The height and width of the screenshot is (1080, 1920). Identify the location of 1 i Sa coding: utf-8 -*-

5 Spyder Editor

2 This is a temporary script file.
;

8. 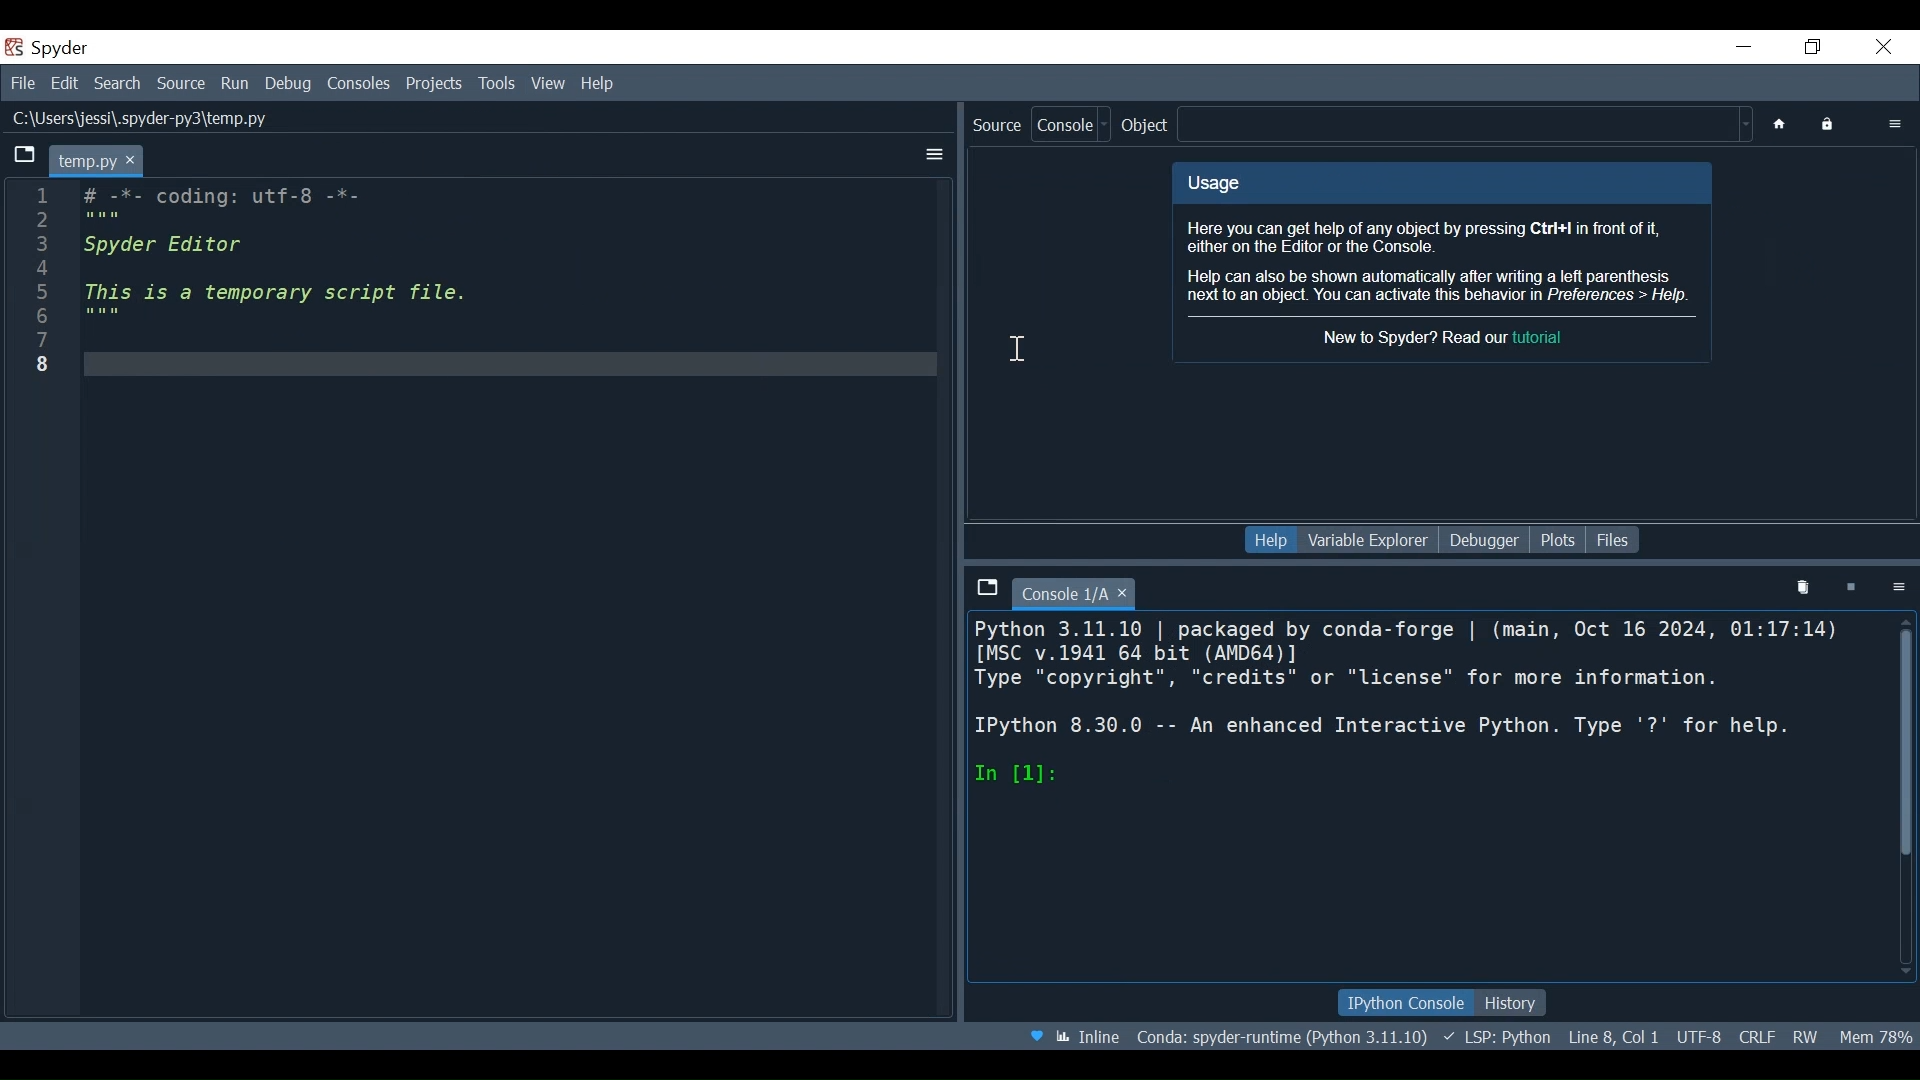
(283, 288).